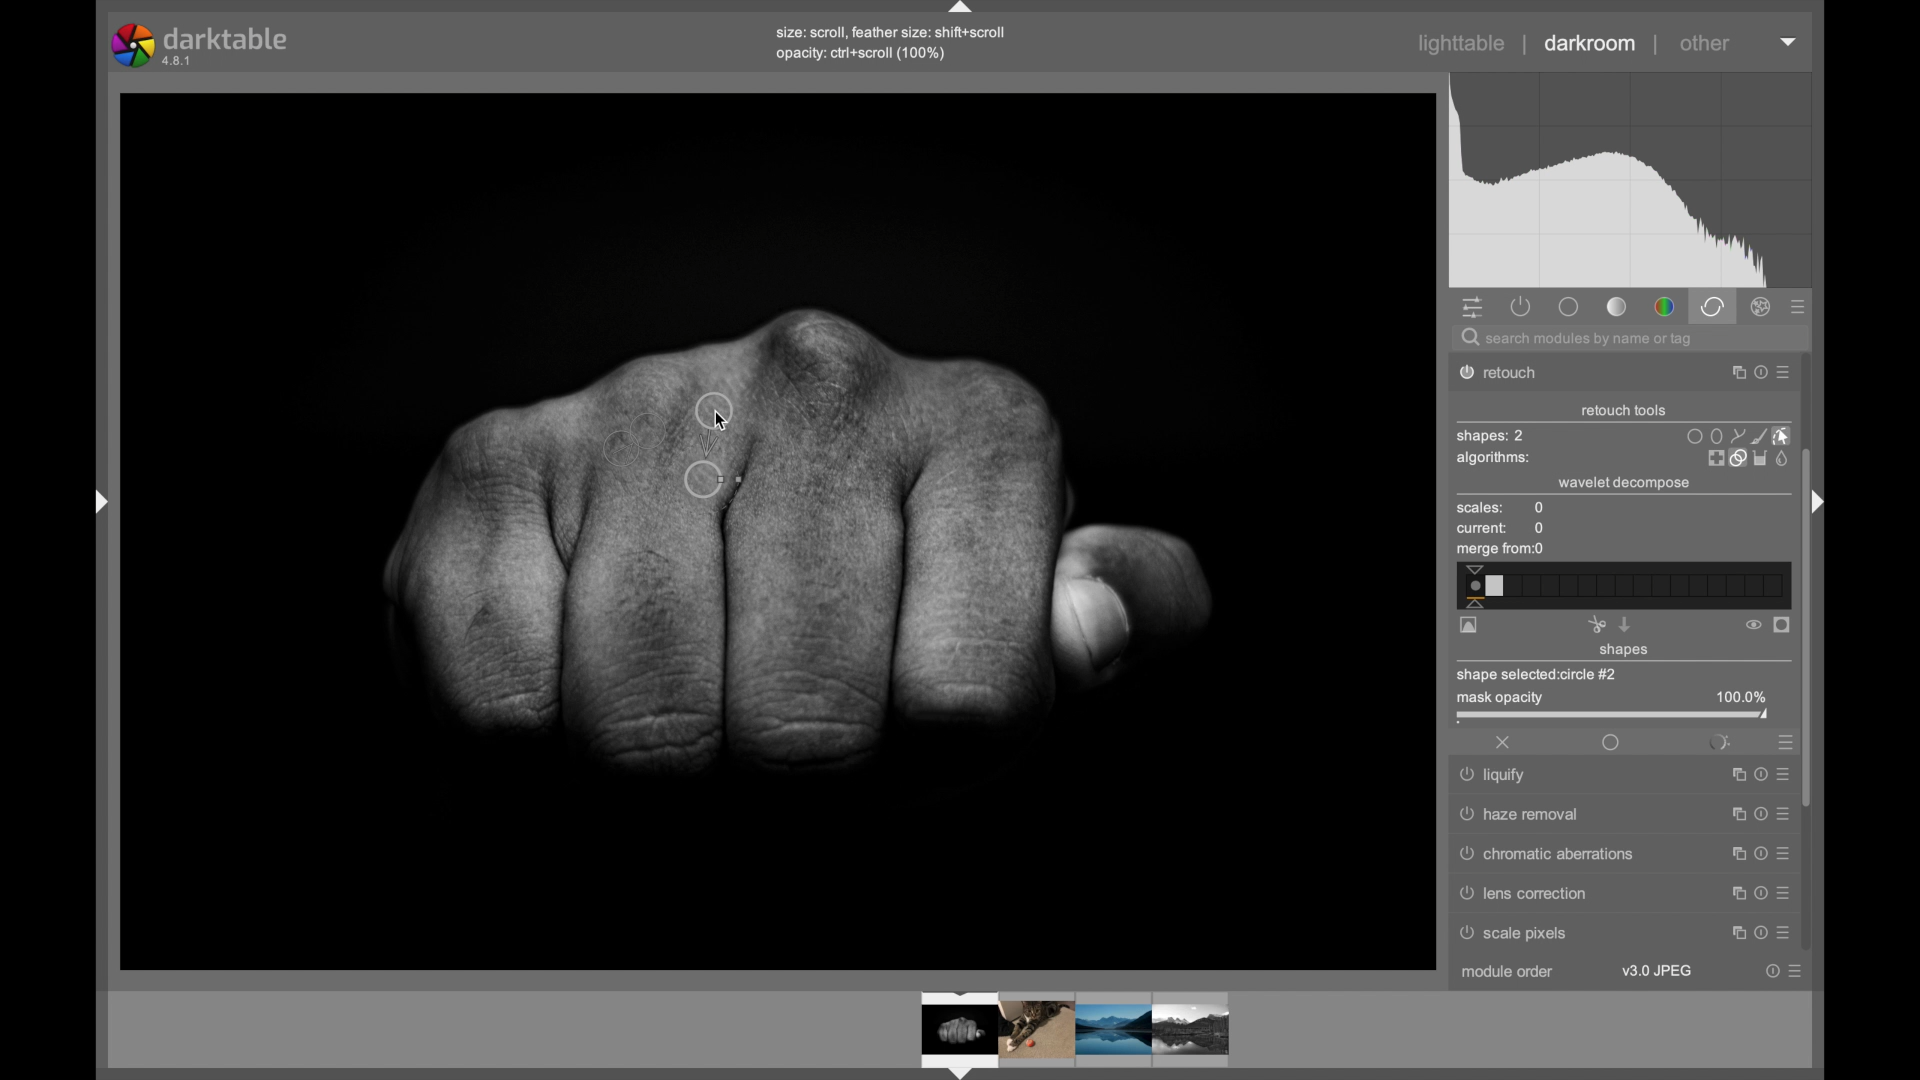  Describe the element at coordinates (1810, 637) in the screenshot. I see `scroll box` at that location.